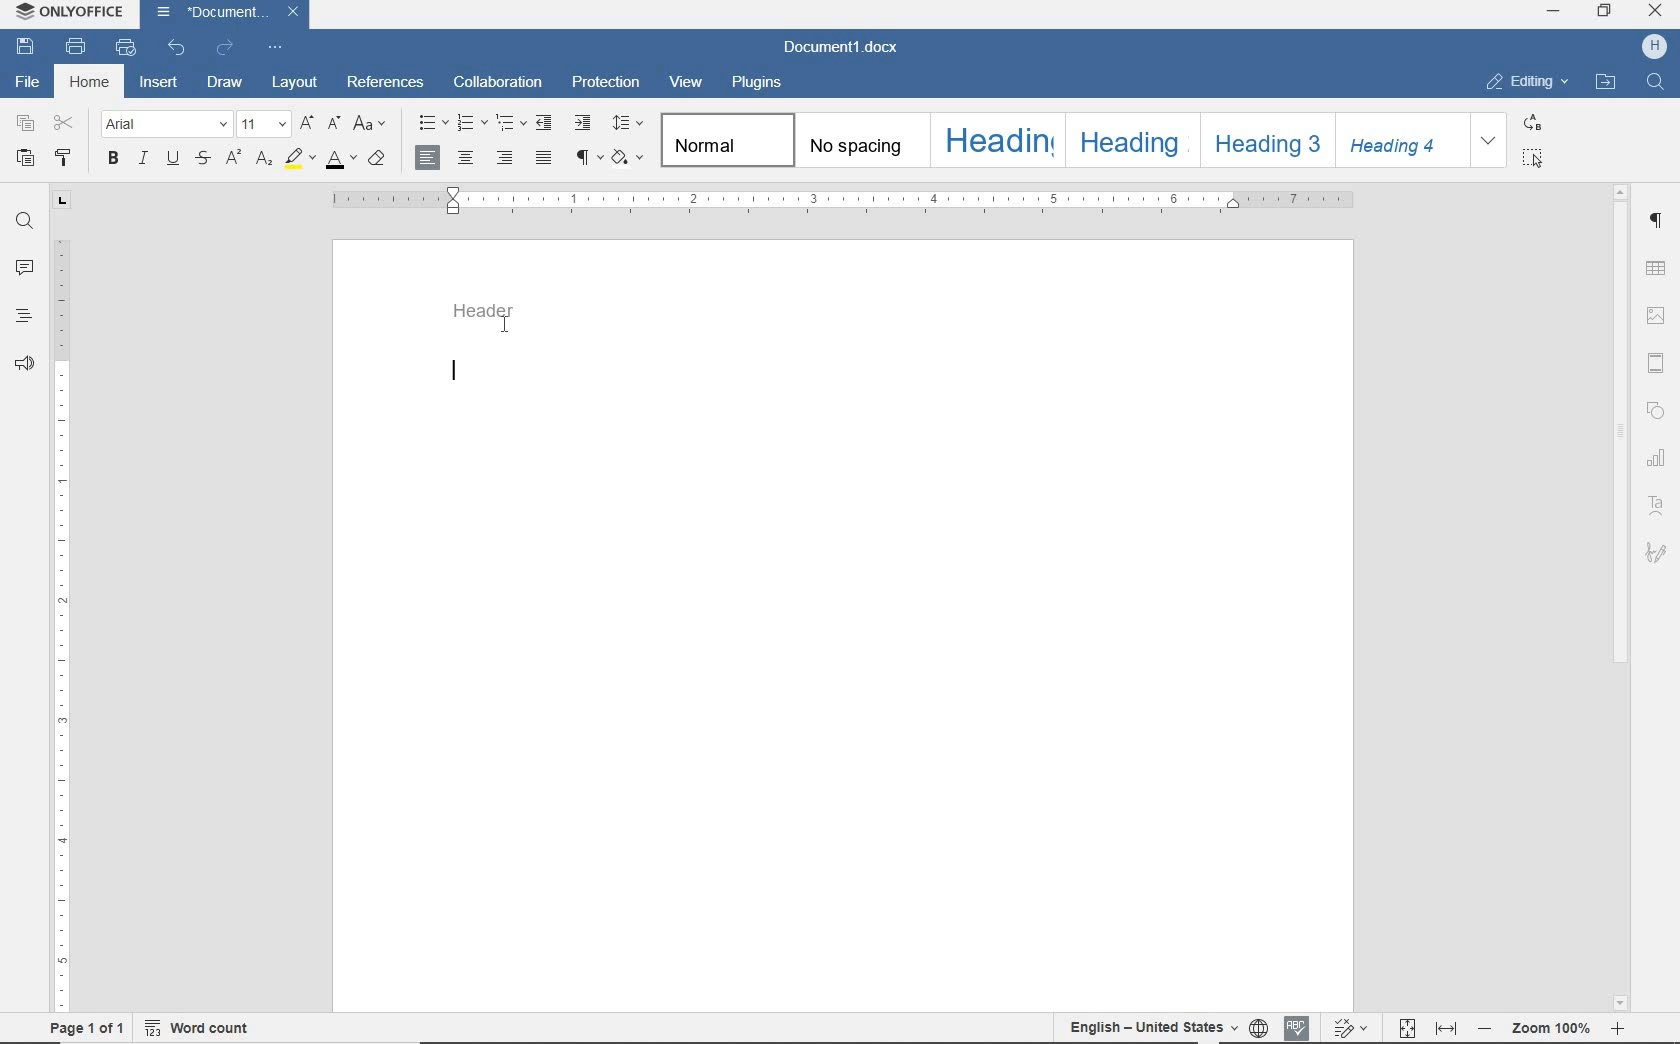 This screenshot has width=1680, height=1044. Describe the element at coordinates (22, 221) in the screenshot. I see `find` at that location.